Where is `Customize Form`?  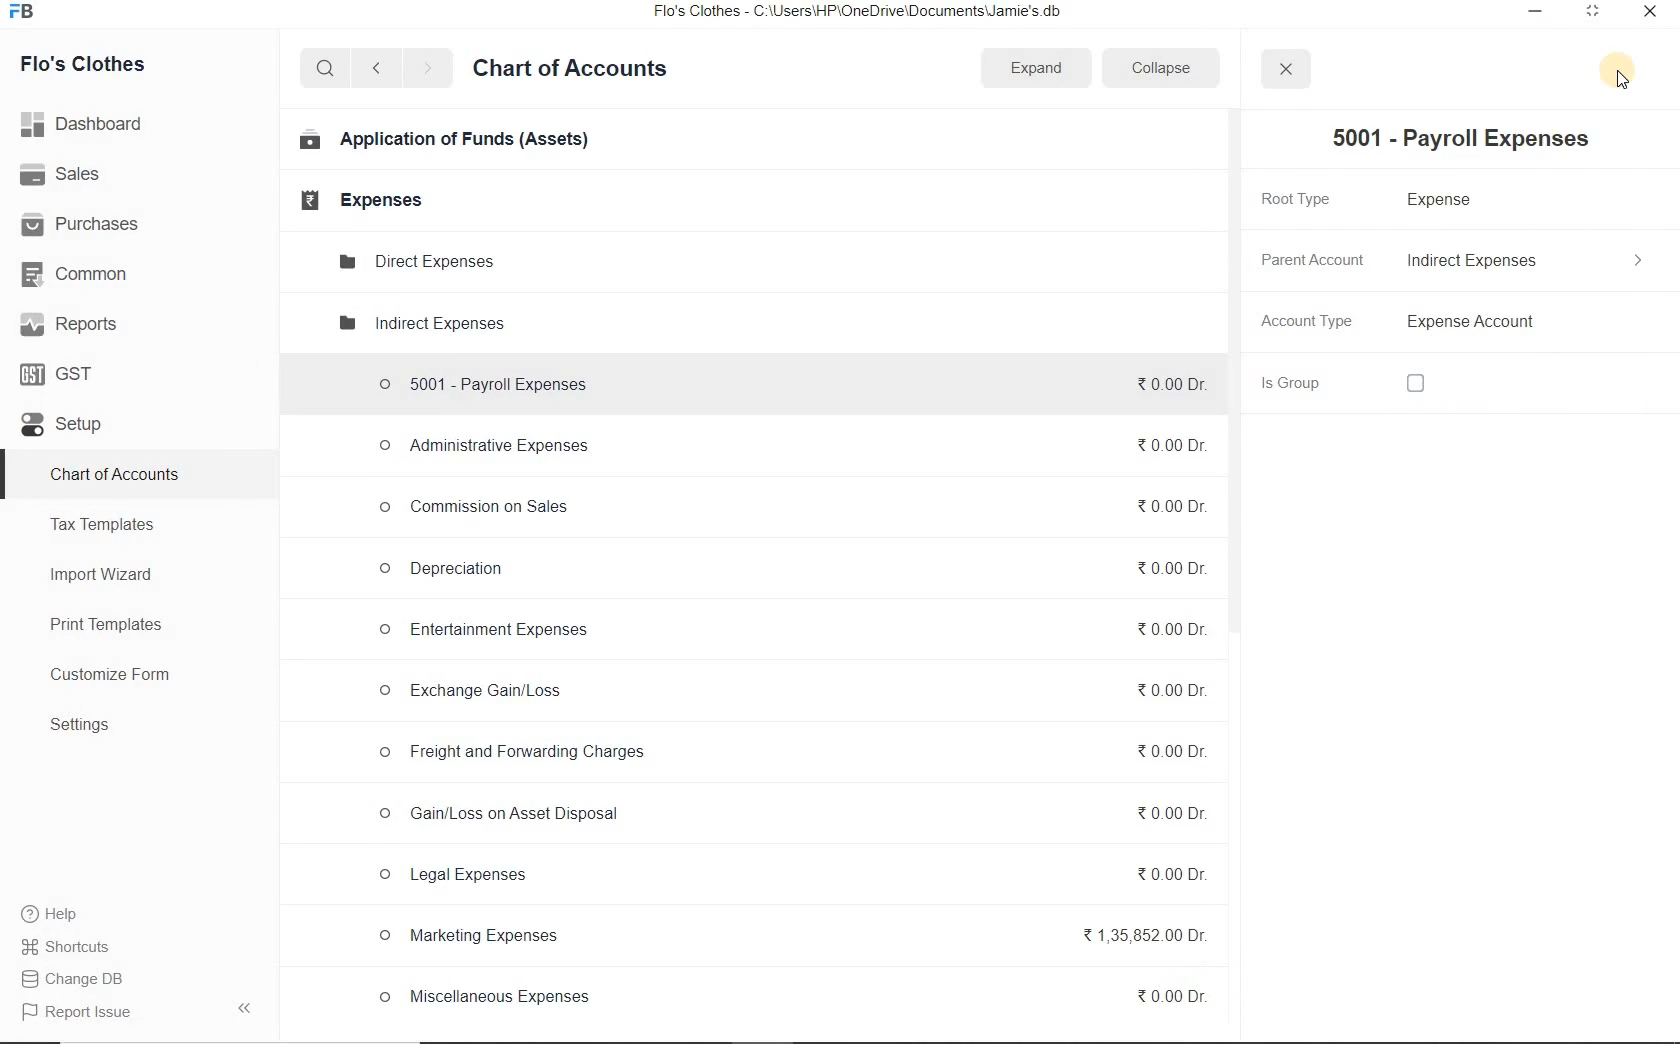 Customize Form is located at coordinates (111, 675).